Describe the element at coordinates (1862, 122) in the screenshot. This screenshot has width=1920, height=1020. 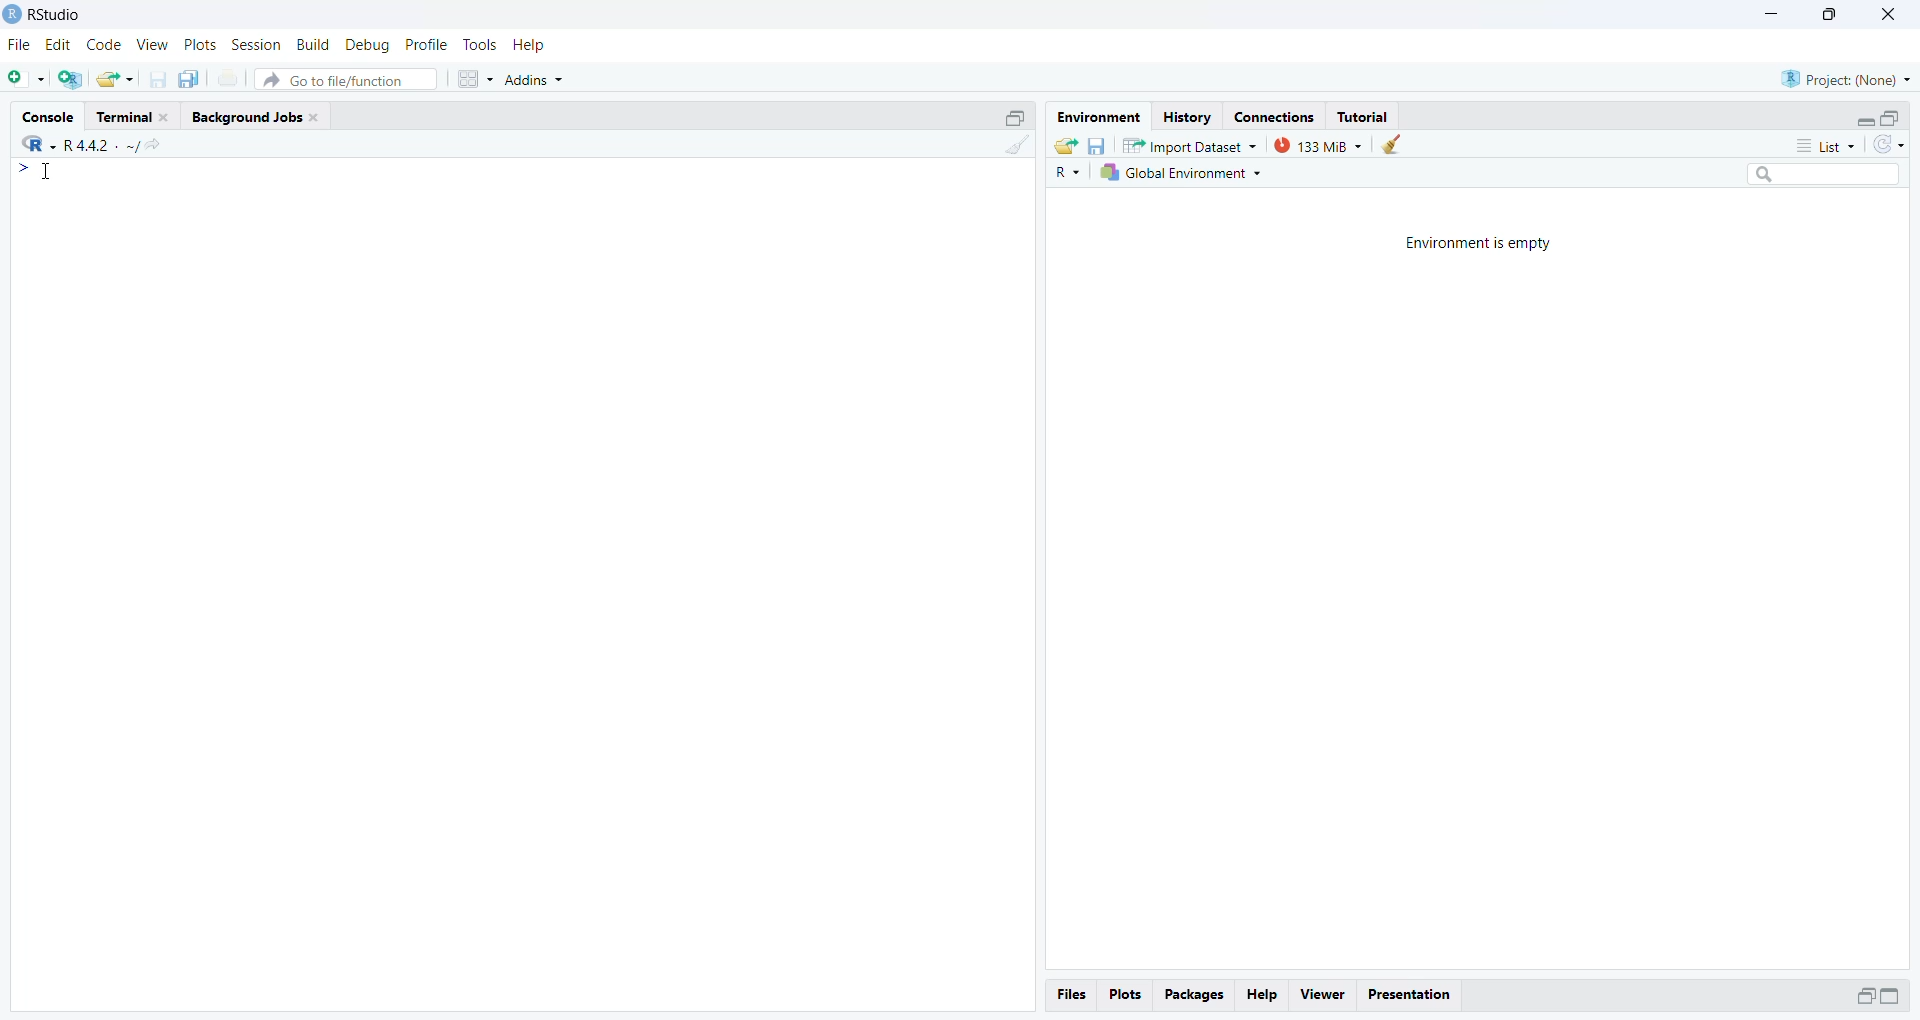
I see `Expand/Collapse` at that location.